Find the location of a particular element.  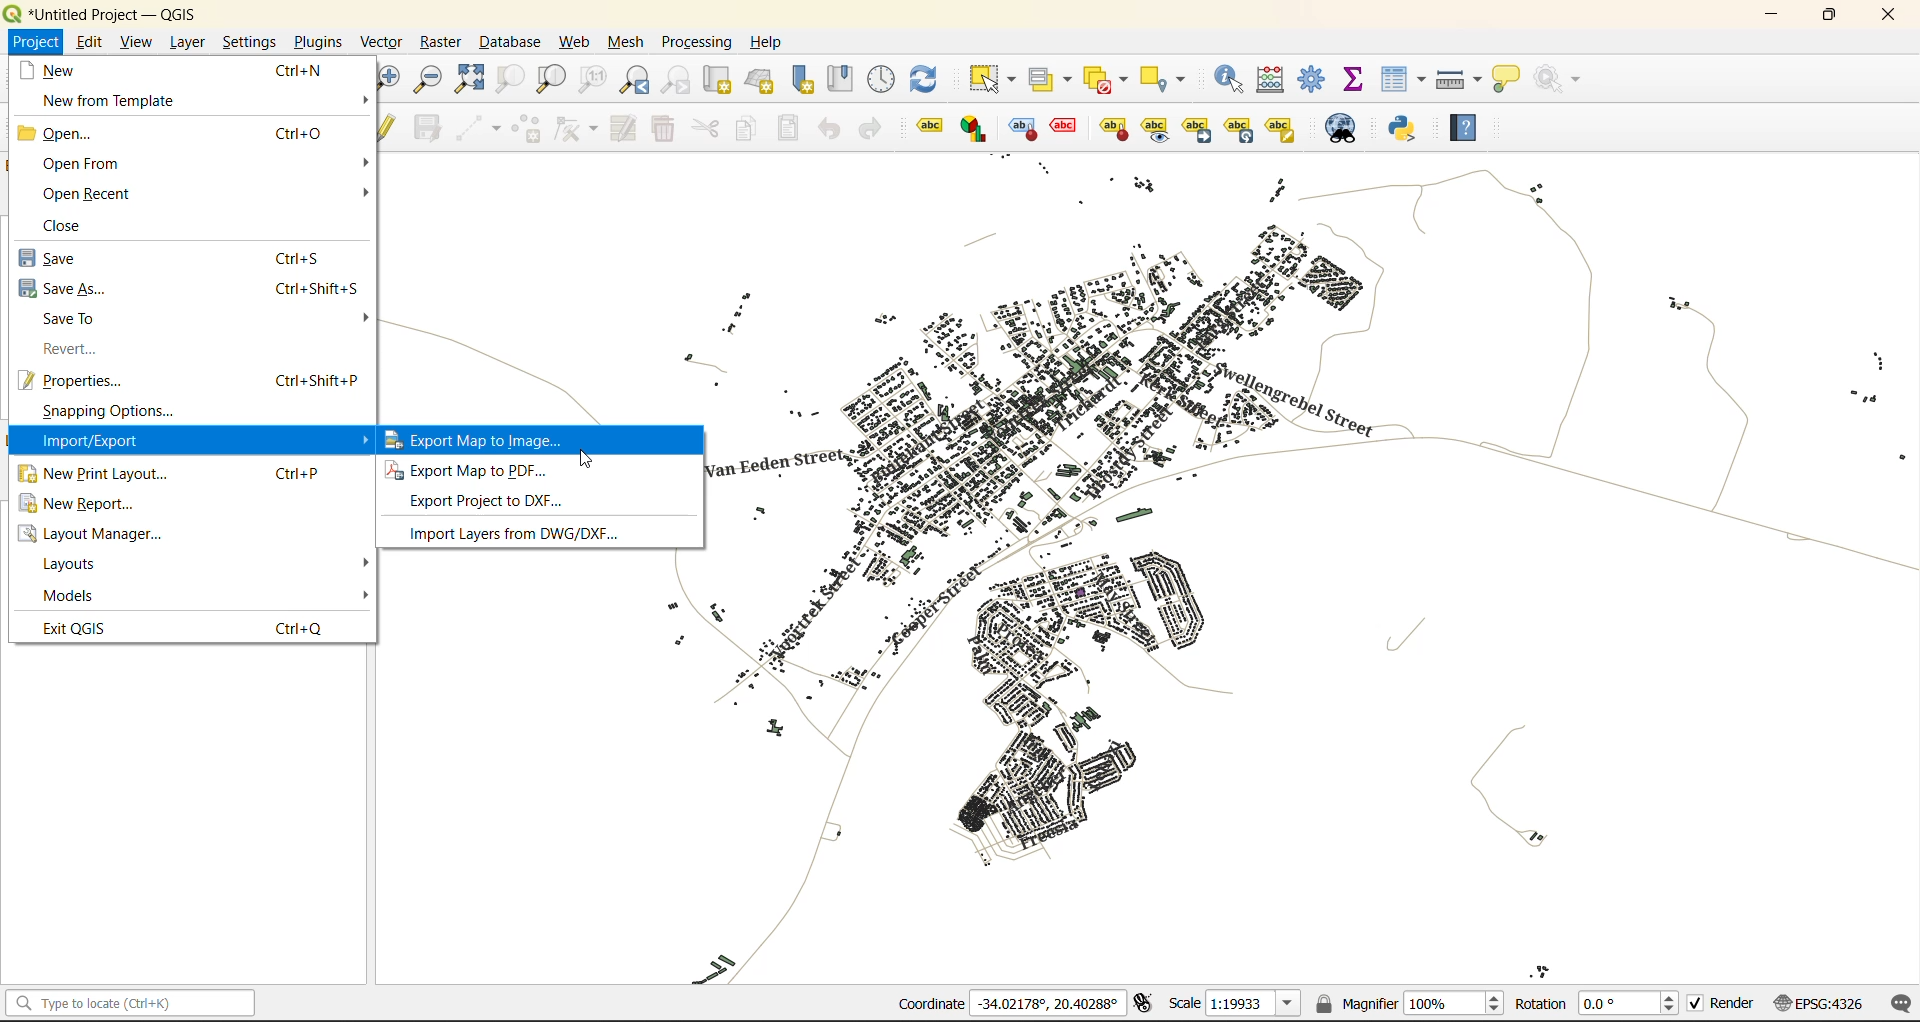

Rotate a label is located at coordinates (1239, 127).